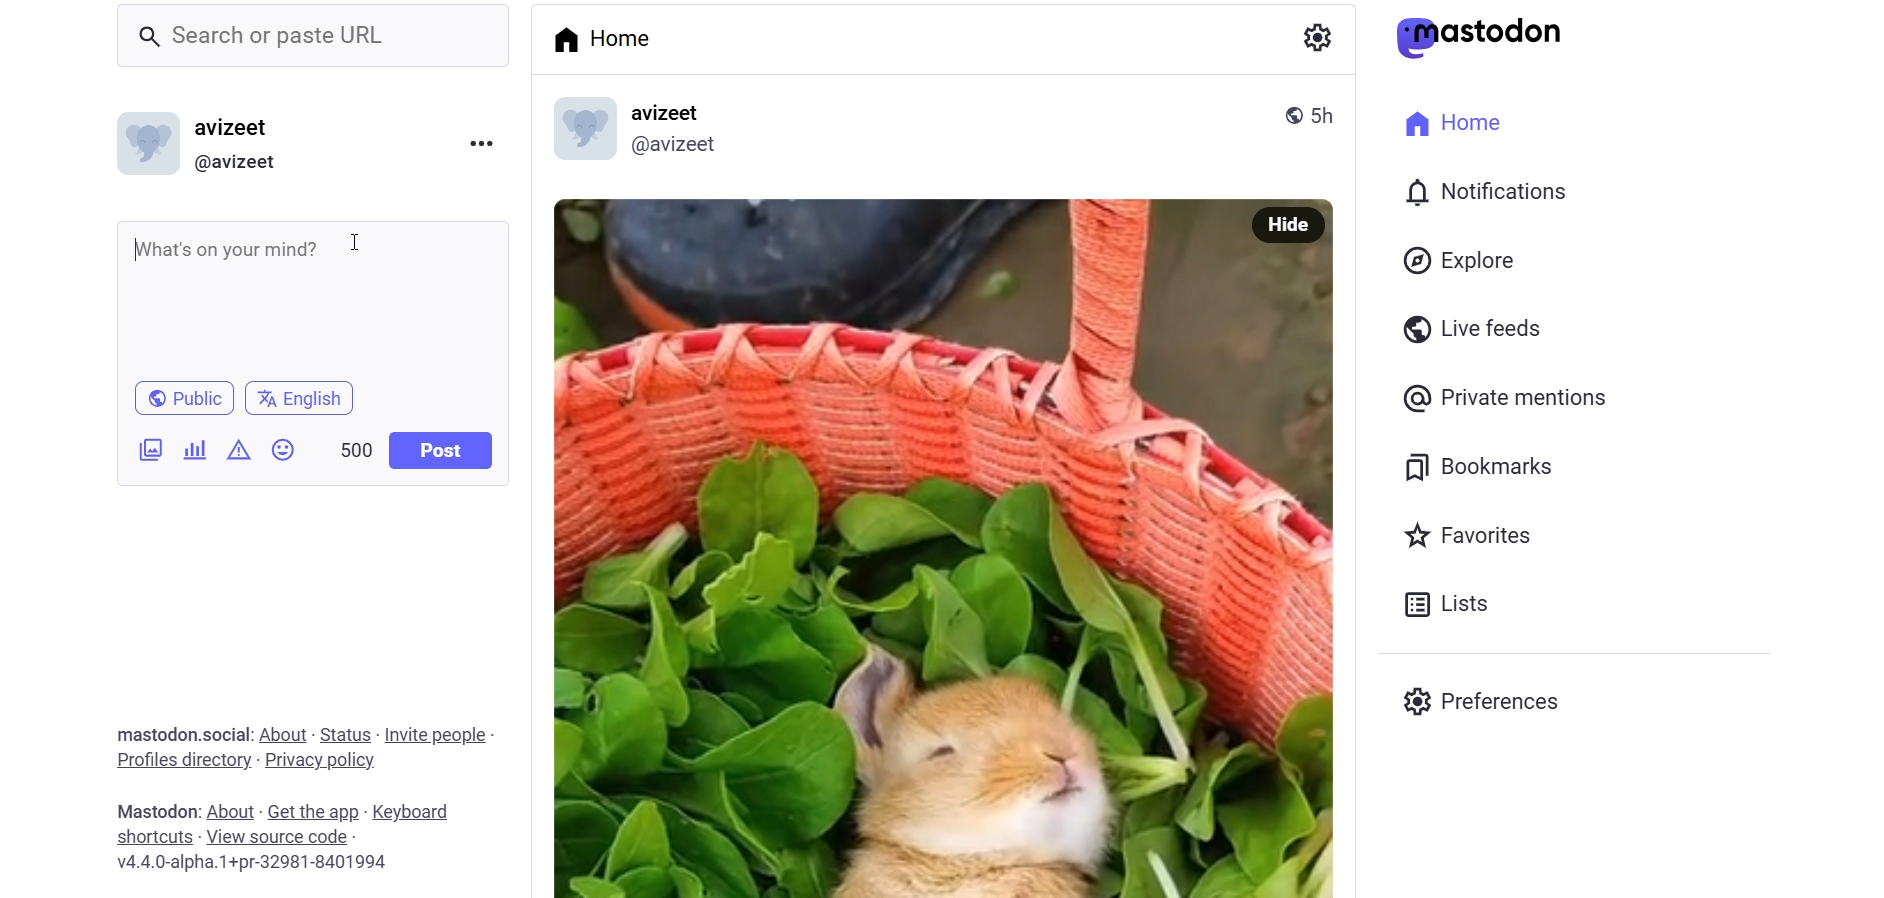  Describe the element at coordinates (277, 837) in the screenshot. I see `source code` at that location.